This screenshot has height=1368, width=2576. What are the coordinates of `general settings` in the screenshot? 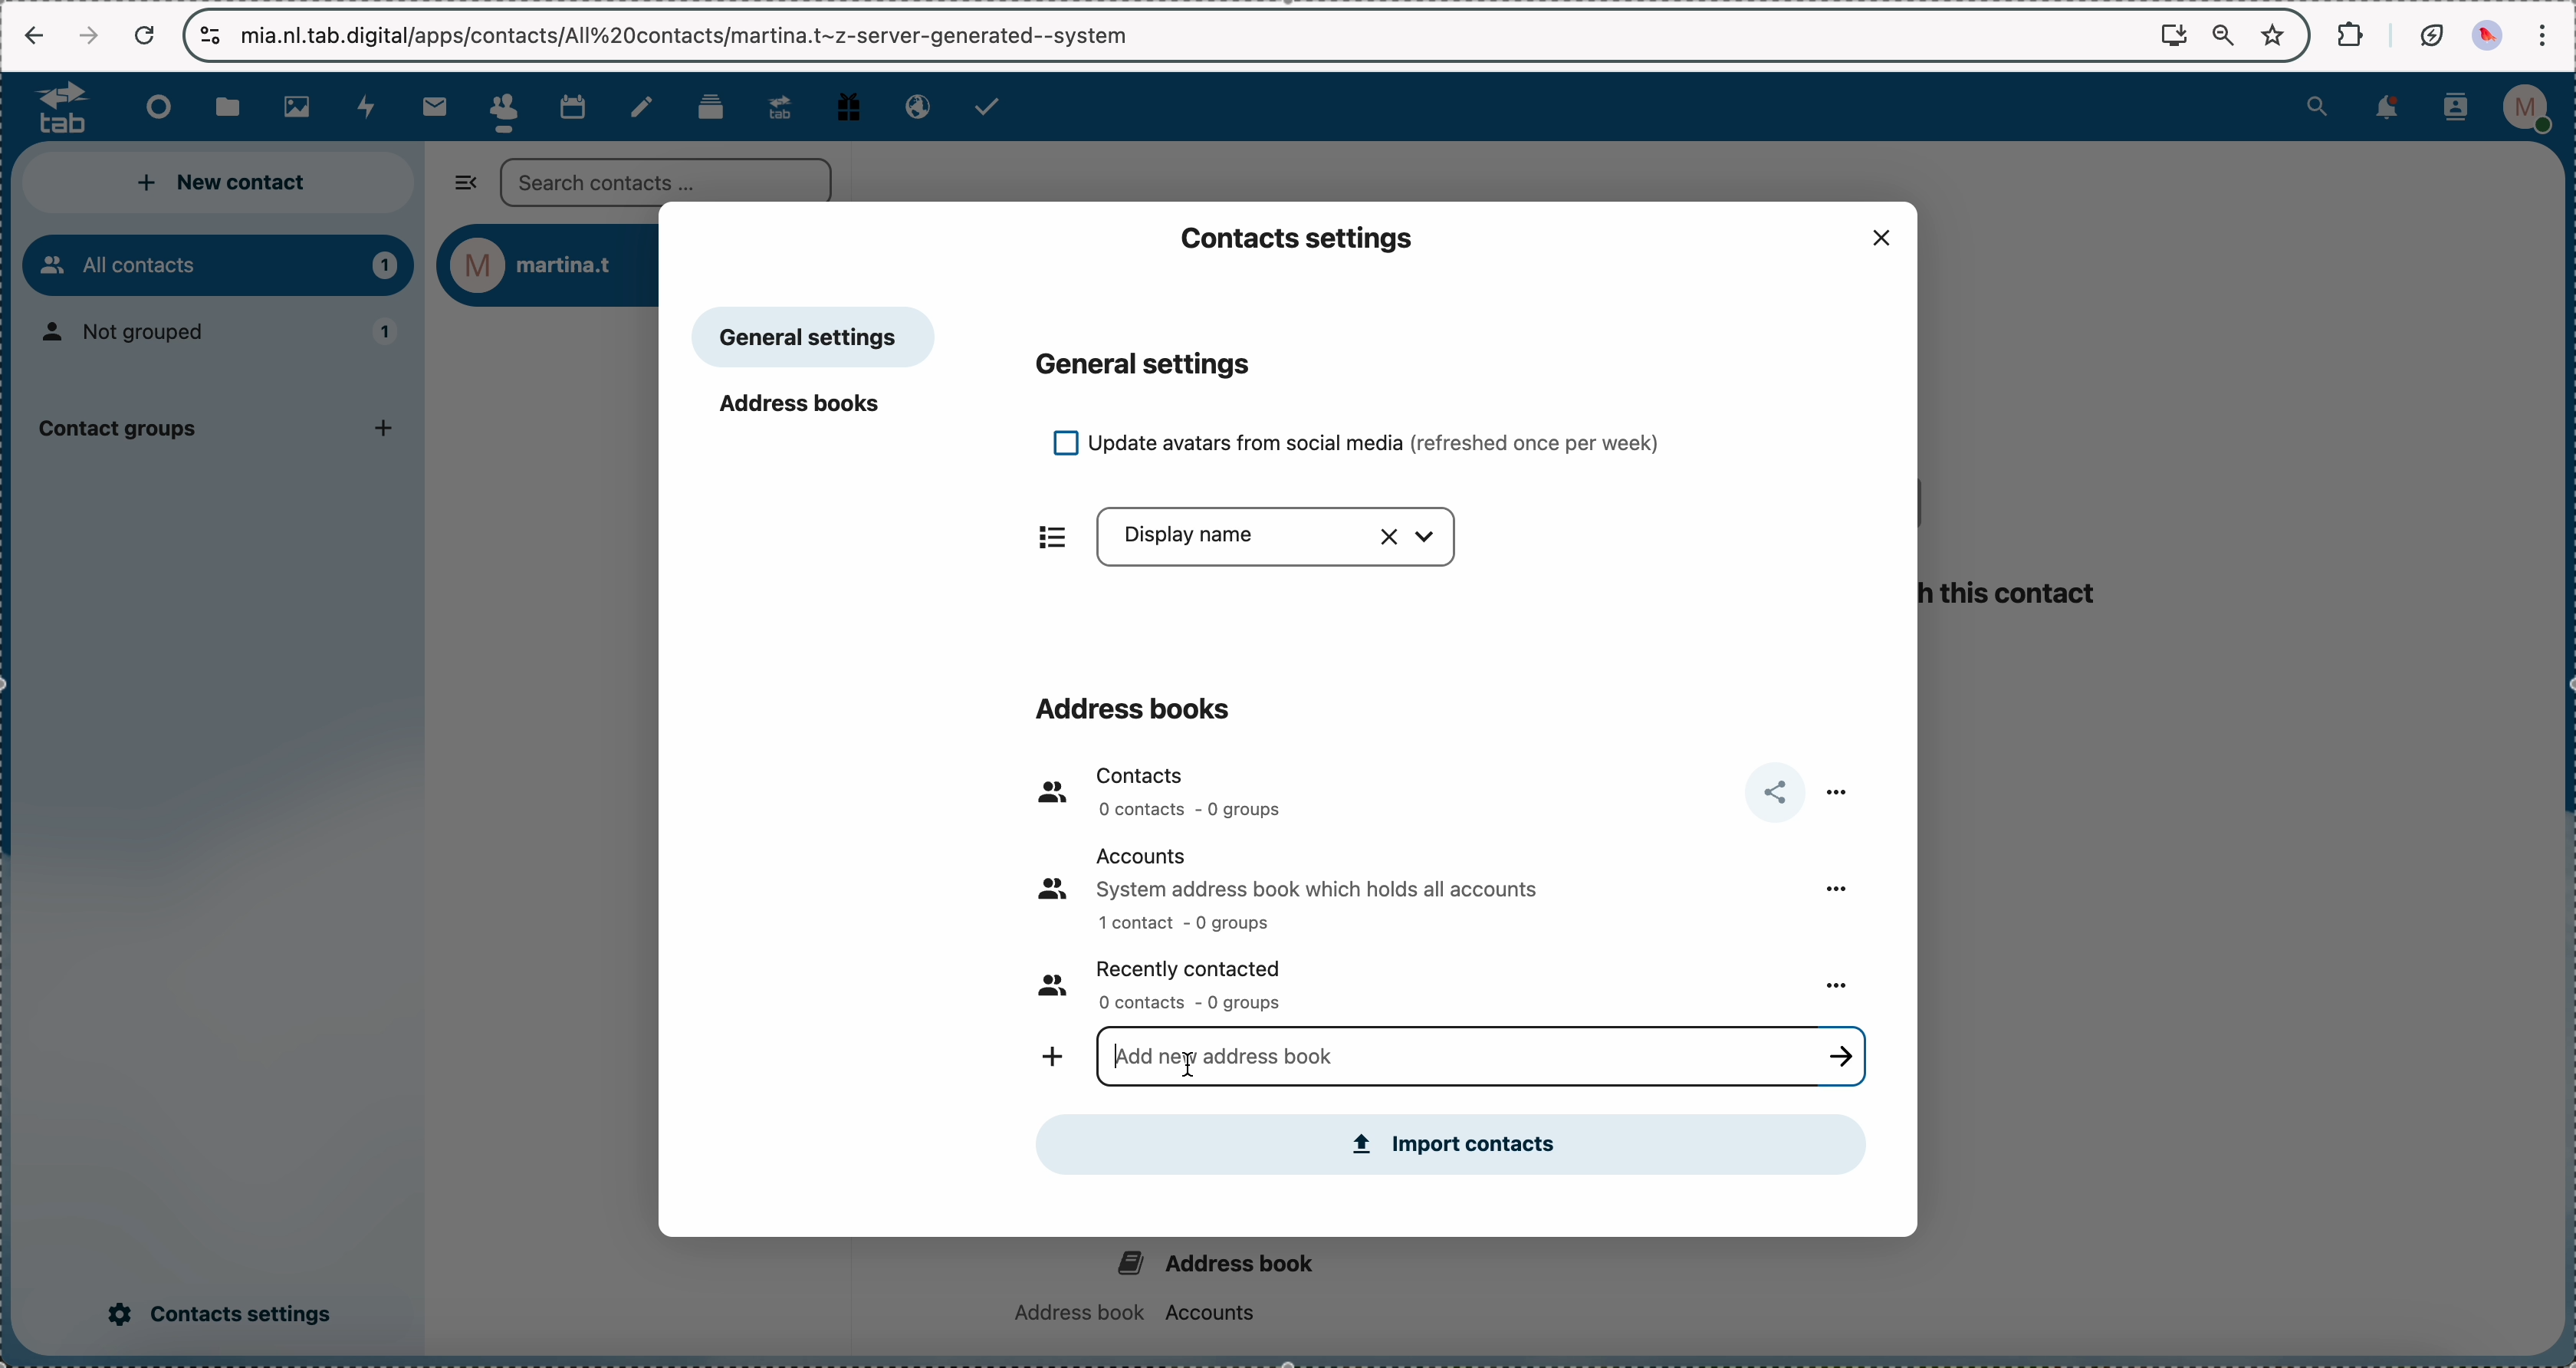 It's located at (1146, 363).